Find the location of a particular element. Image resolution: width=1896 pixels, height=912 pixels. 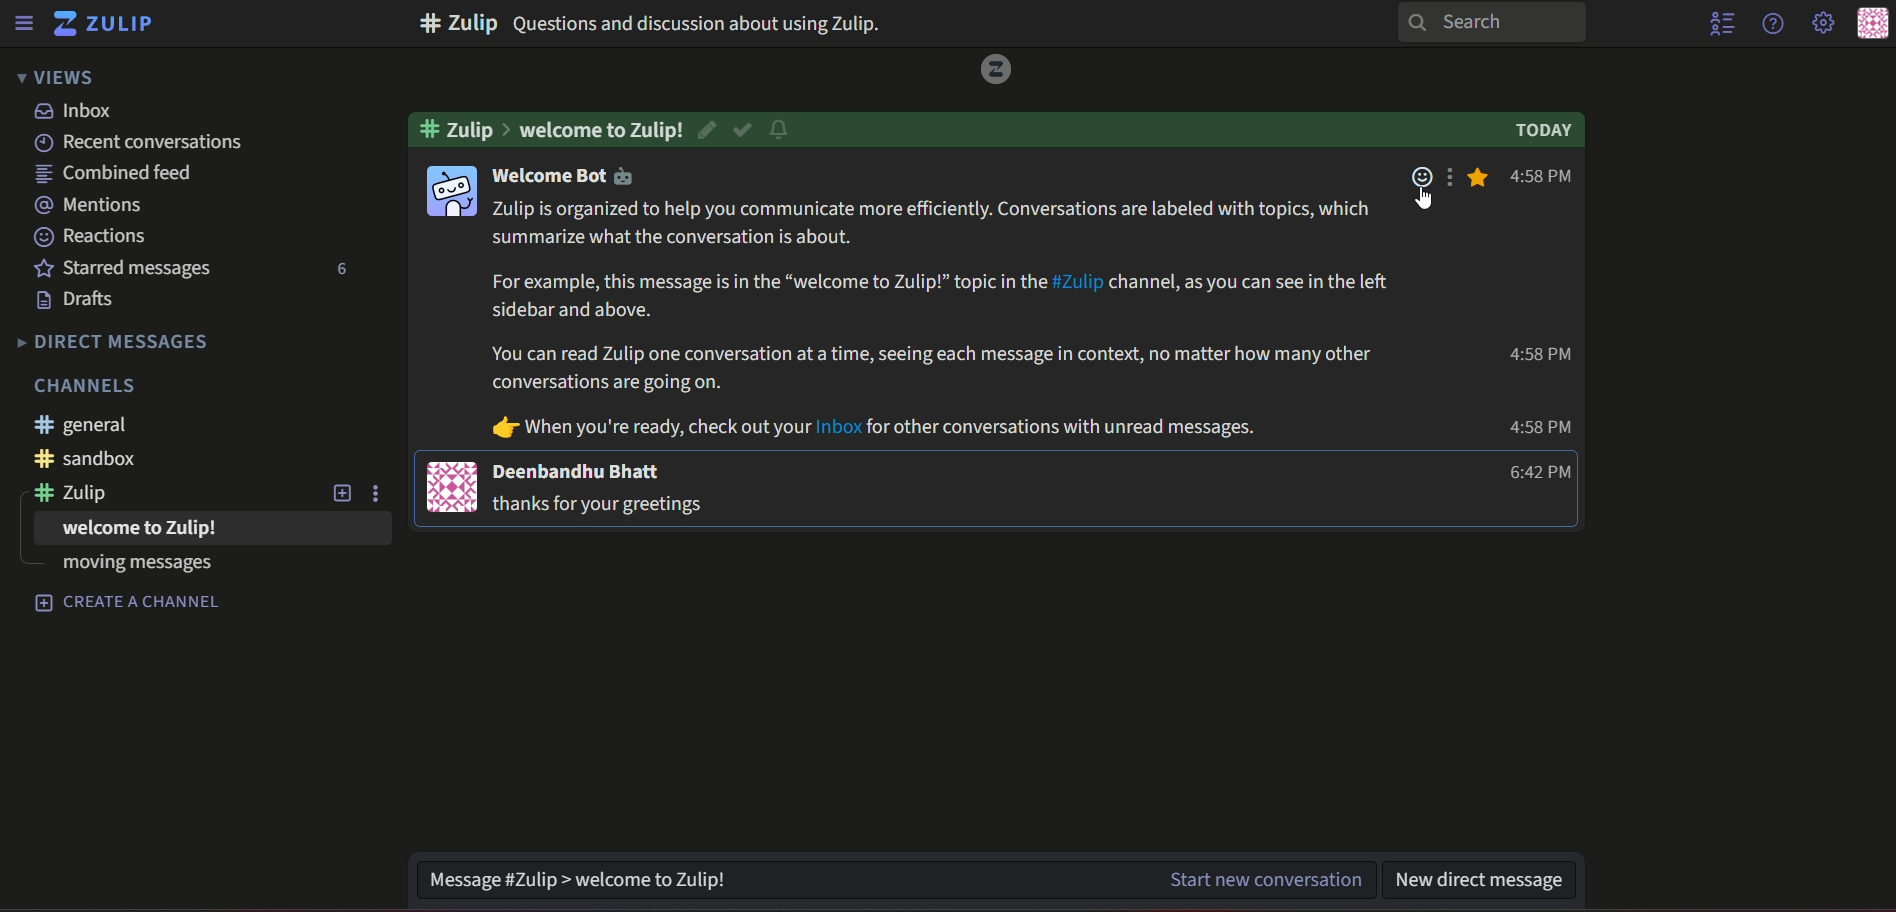

Thanks for your greetings is located at coordinates (601, 505).